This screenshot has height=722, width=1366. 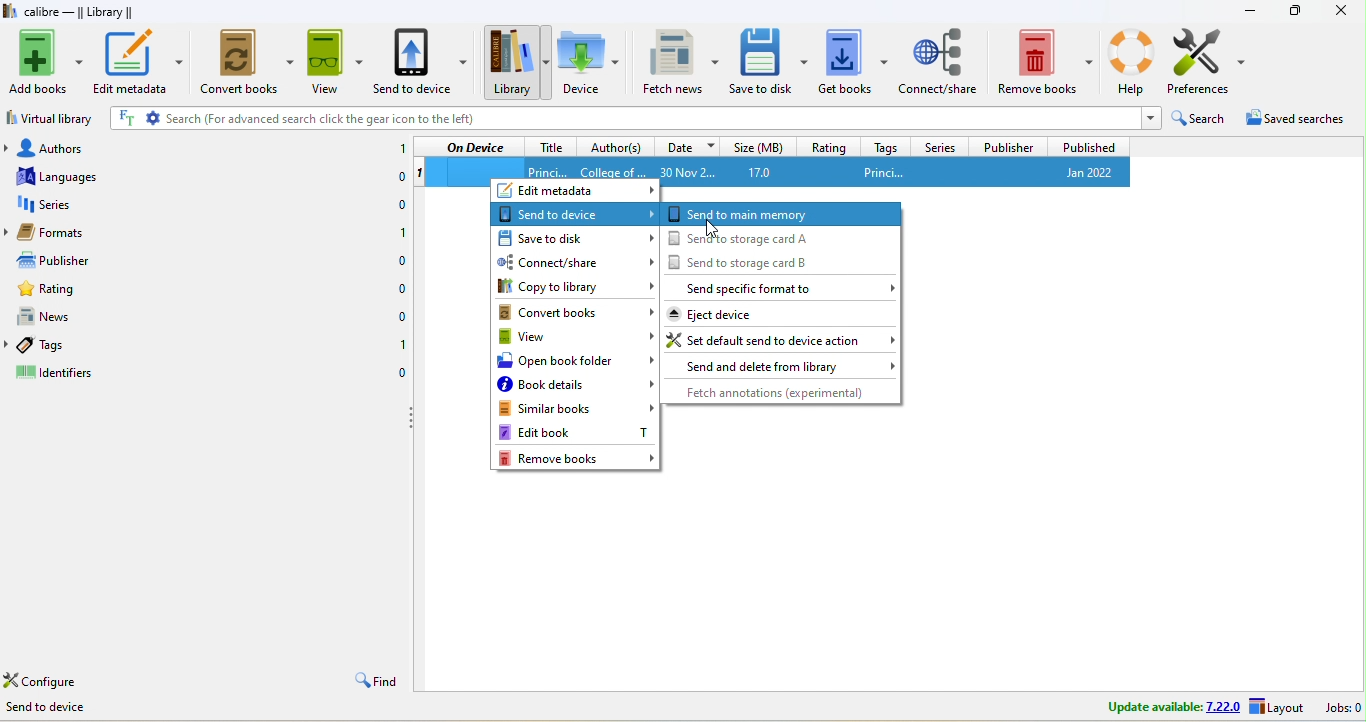 I want to click on on device, so click(x=475, y=147).